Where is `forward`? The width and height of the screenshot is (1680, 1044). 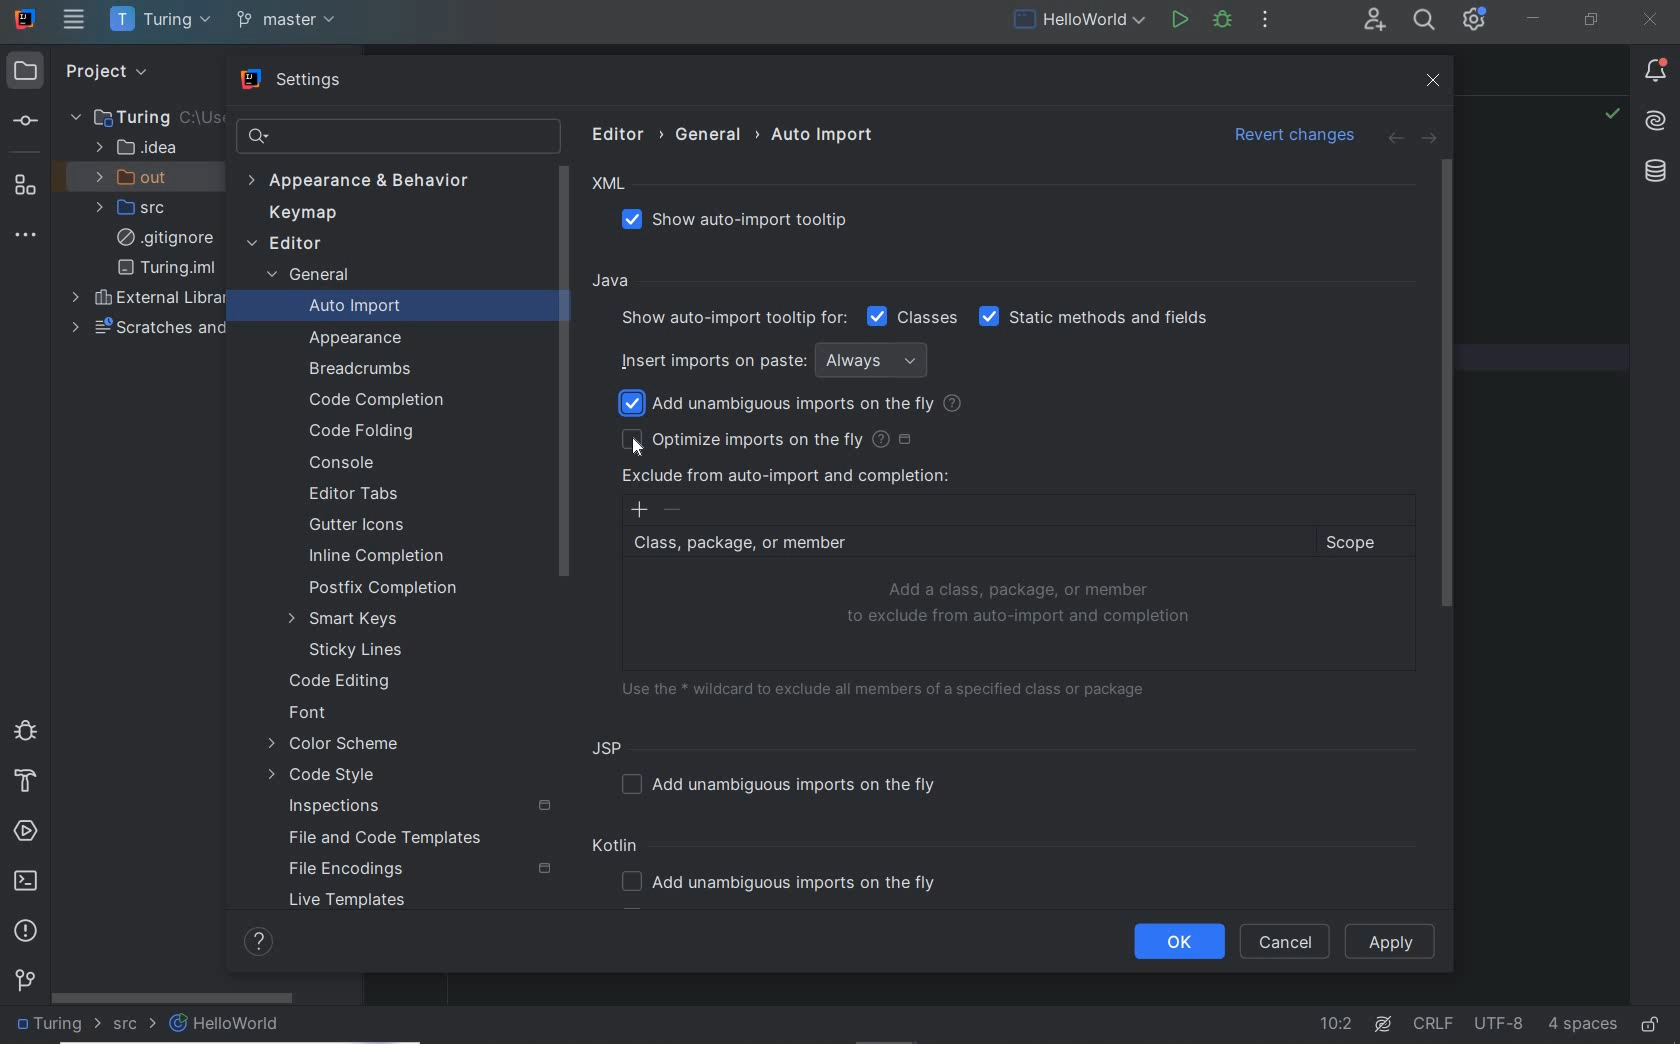 forward is located at coordinates (1428, 139).